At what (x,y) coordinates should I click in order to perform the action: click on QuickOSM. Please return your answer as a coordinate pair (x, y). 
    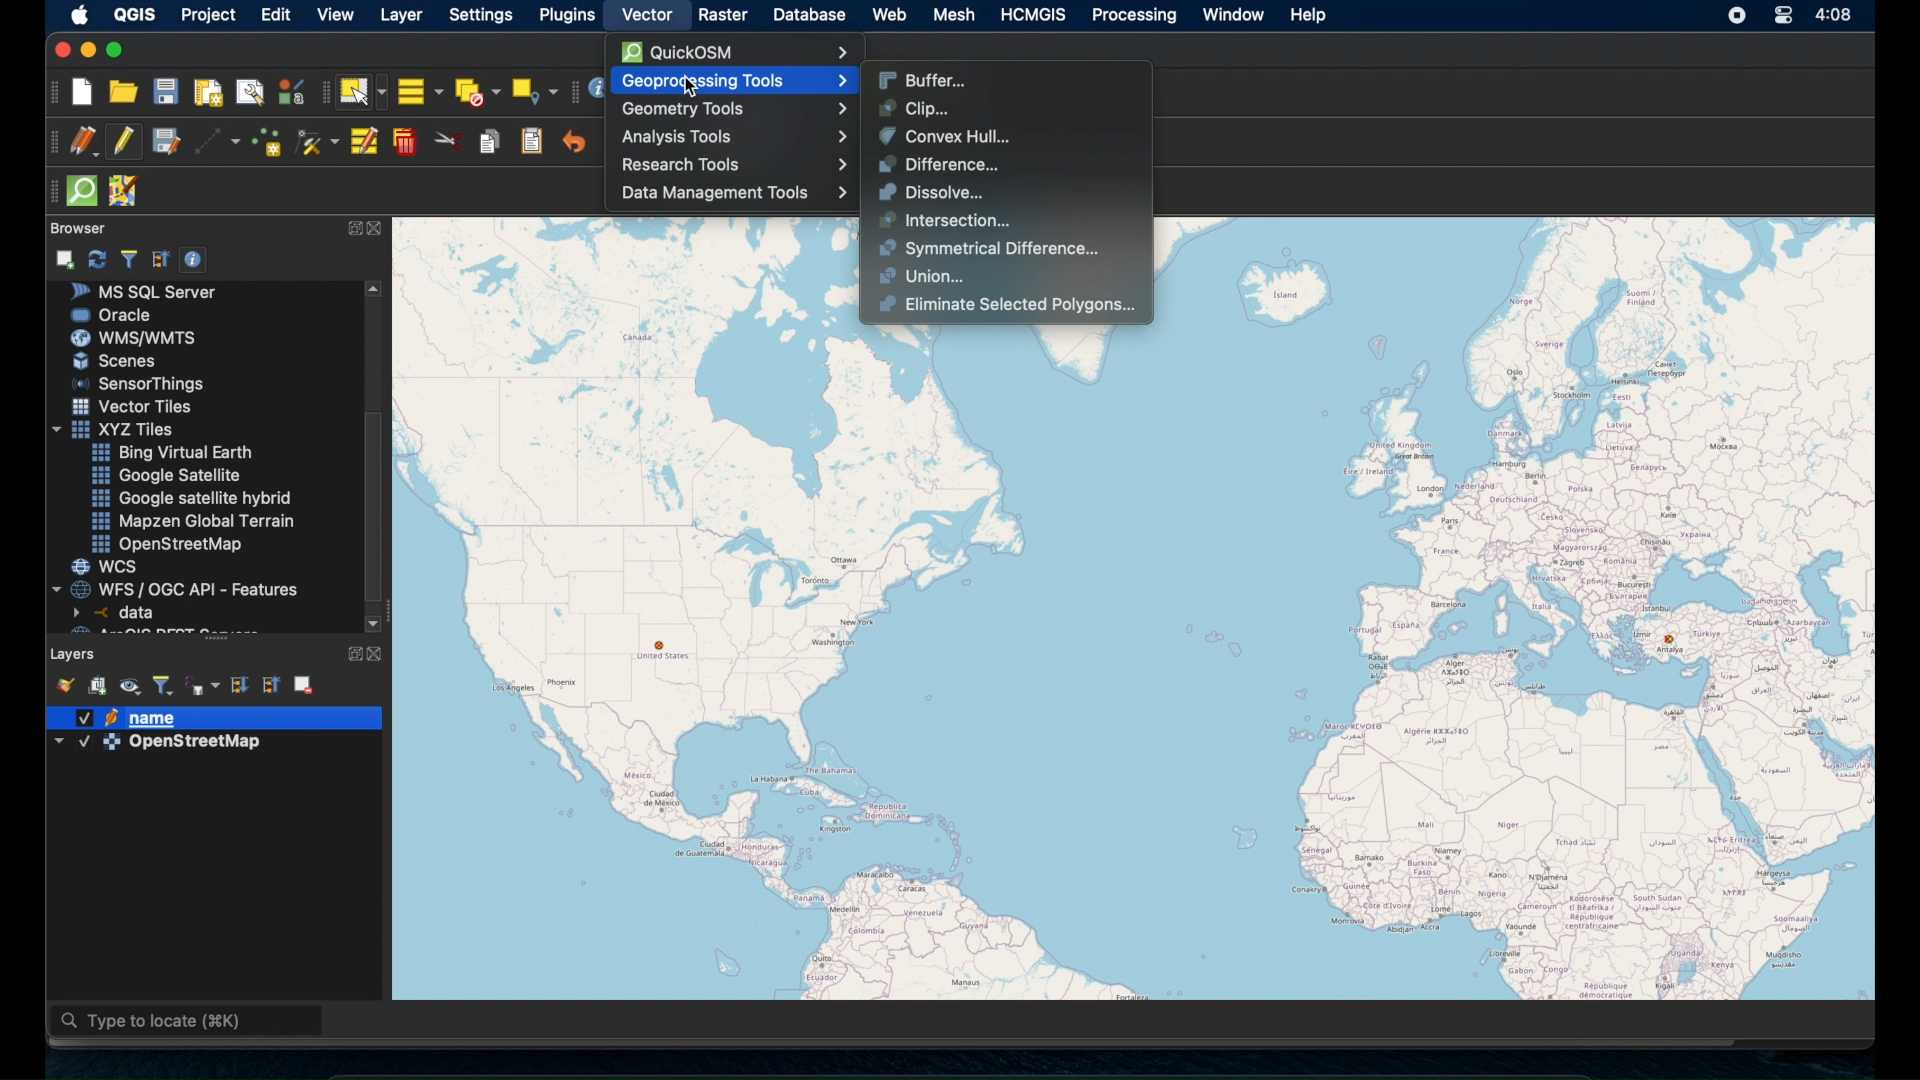
    Looking at the image, I should click on (742, 52).